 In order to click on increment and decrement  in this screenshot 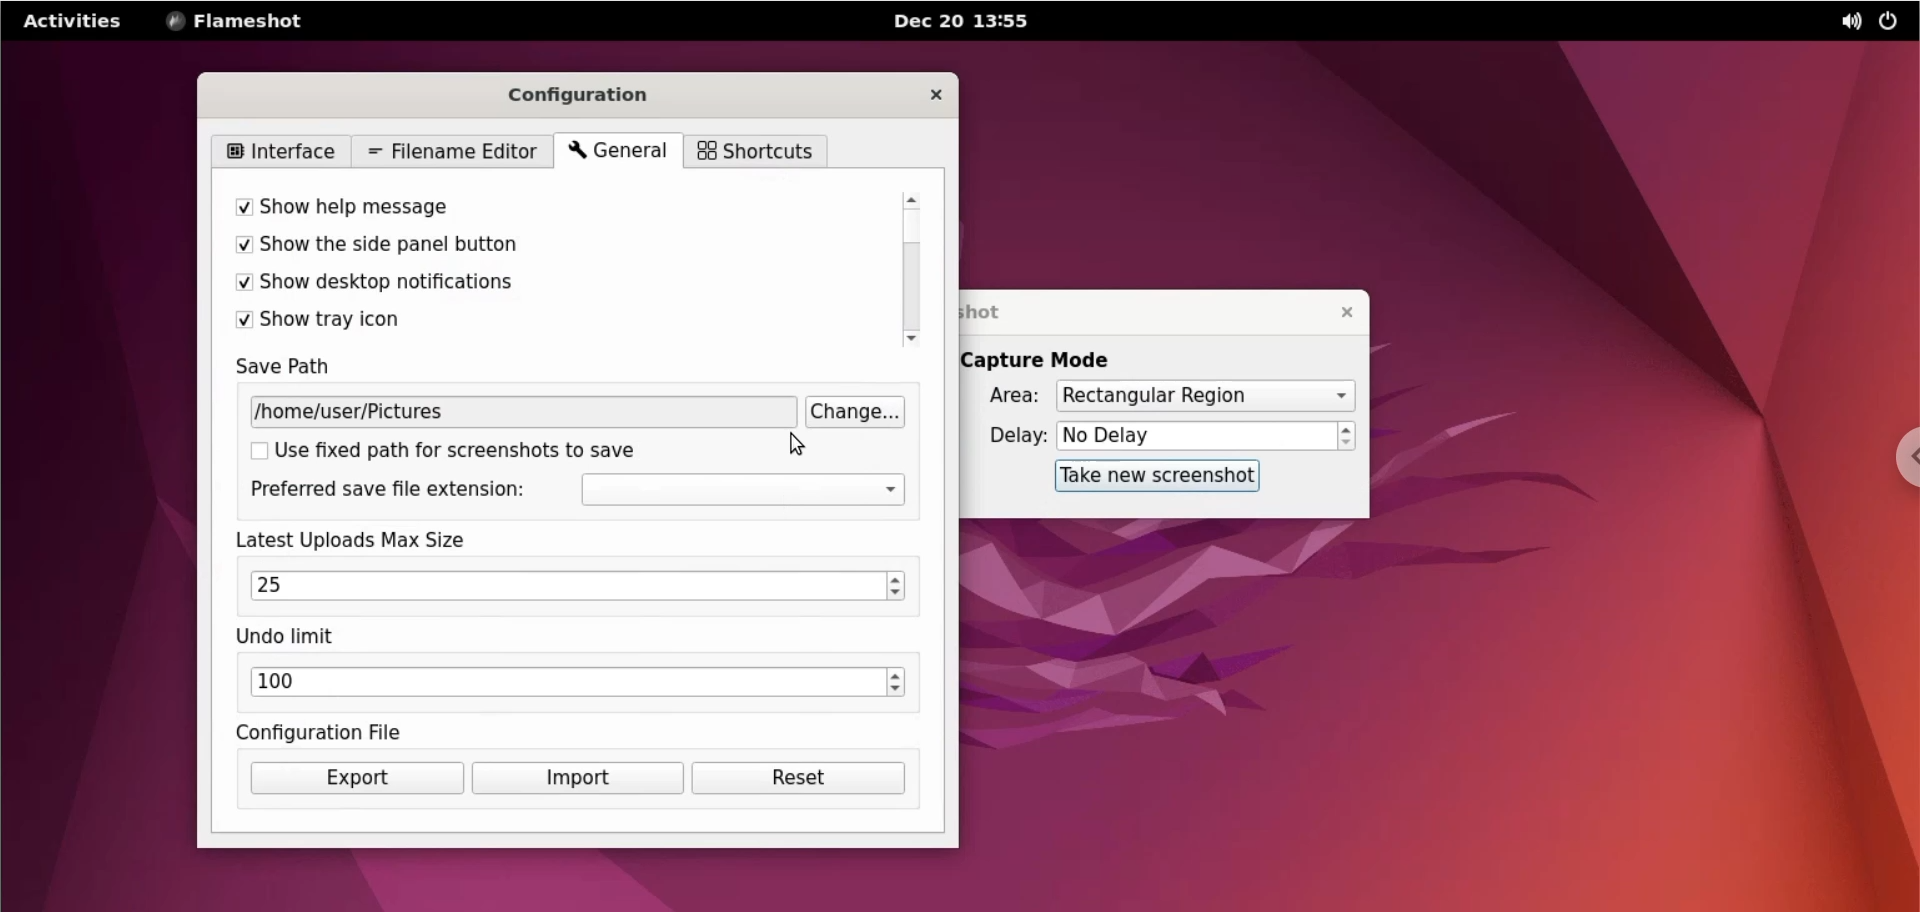, I will do `click(897, 685)`.